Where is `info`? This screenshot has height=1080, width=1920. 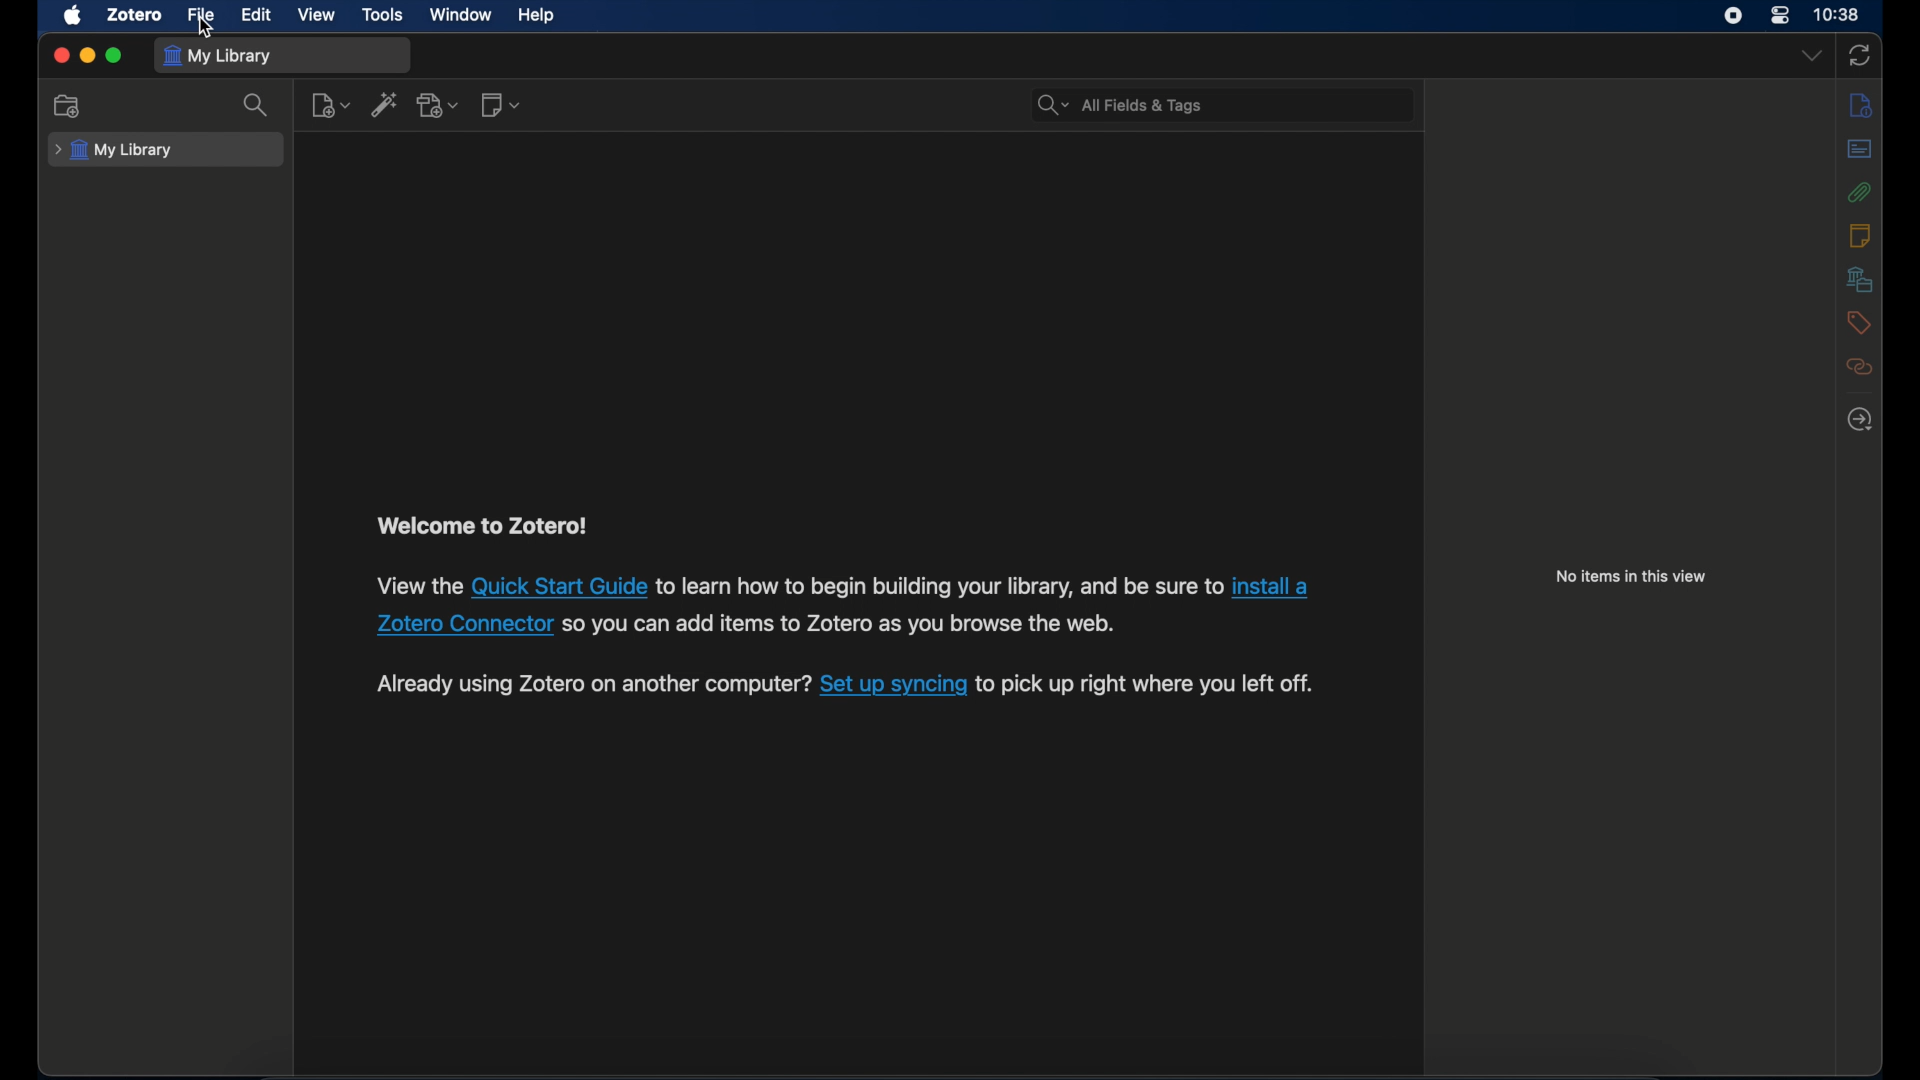 info is located at coordinates (1861, 106).